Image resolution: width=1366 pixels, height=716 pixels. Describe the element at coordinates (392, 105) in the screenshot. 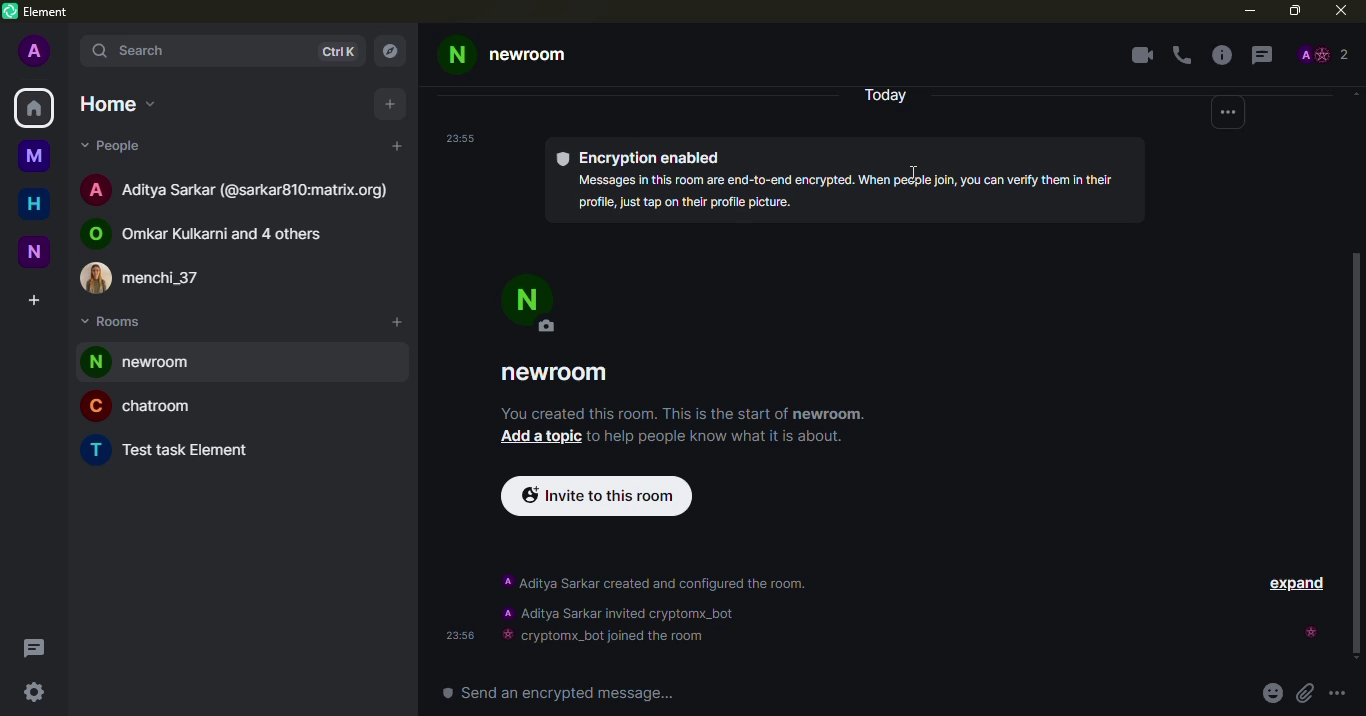

I see `add` at that location.